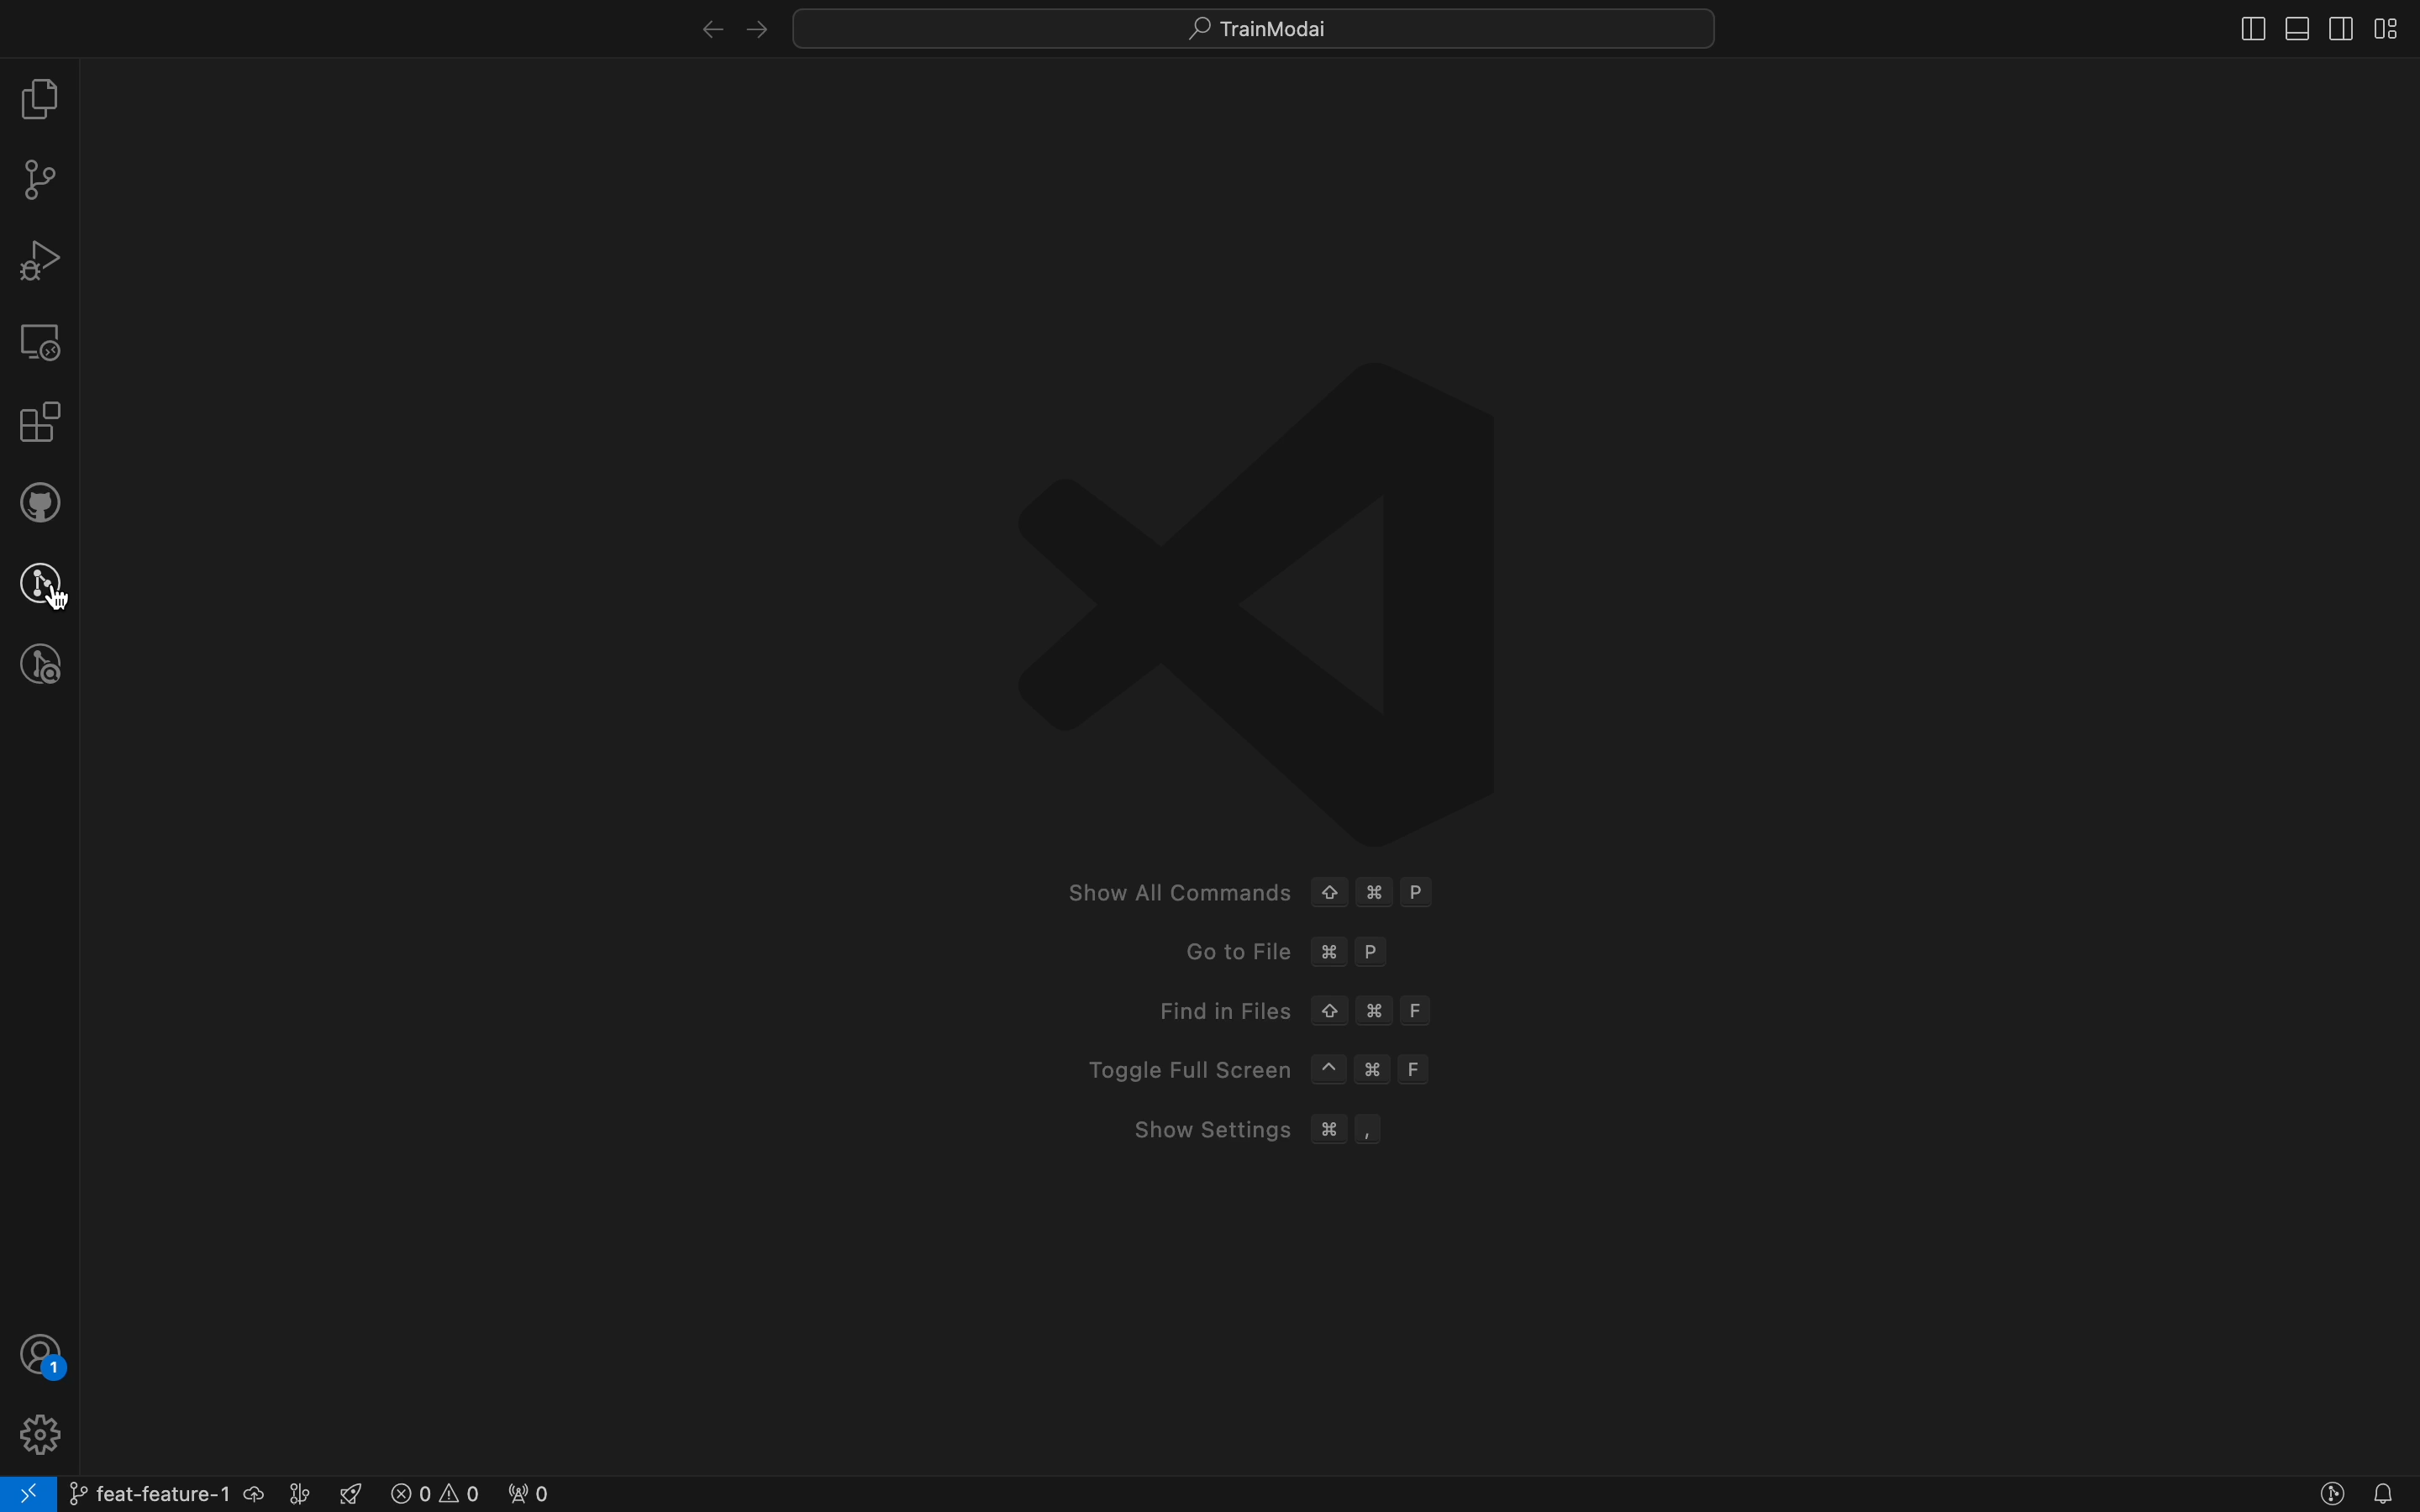  I want to click on gitlens inspect, so click(43, 666).